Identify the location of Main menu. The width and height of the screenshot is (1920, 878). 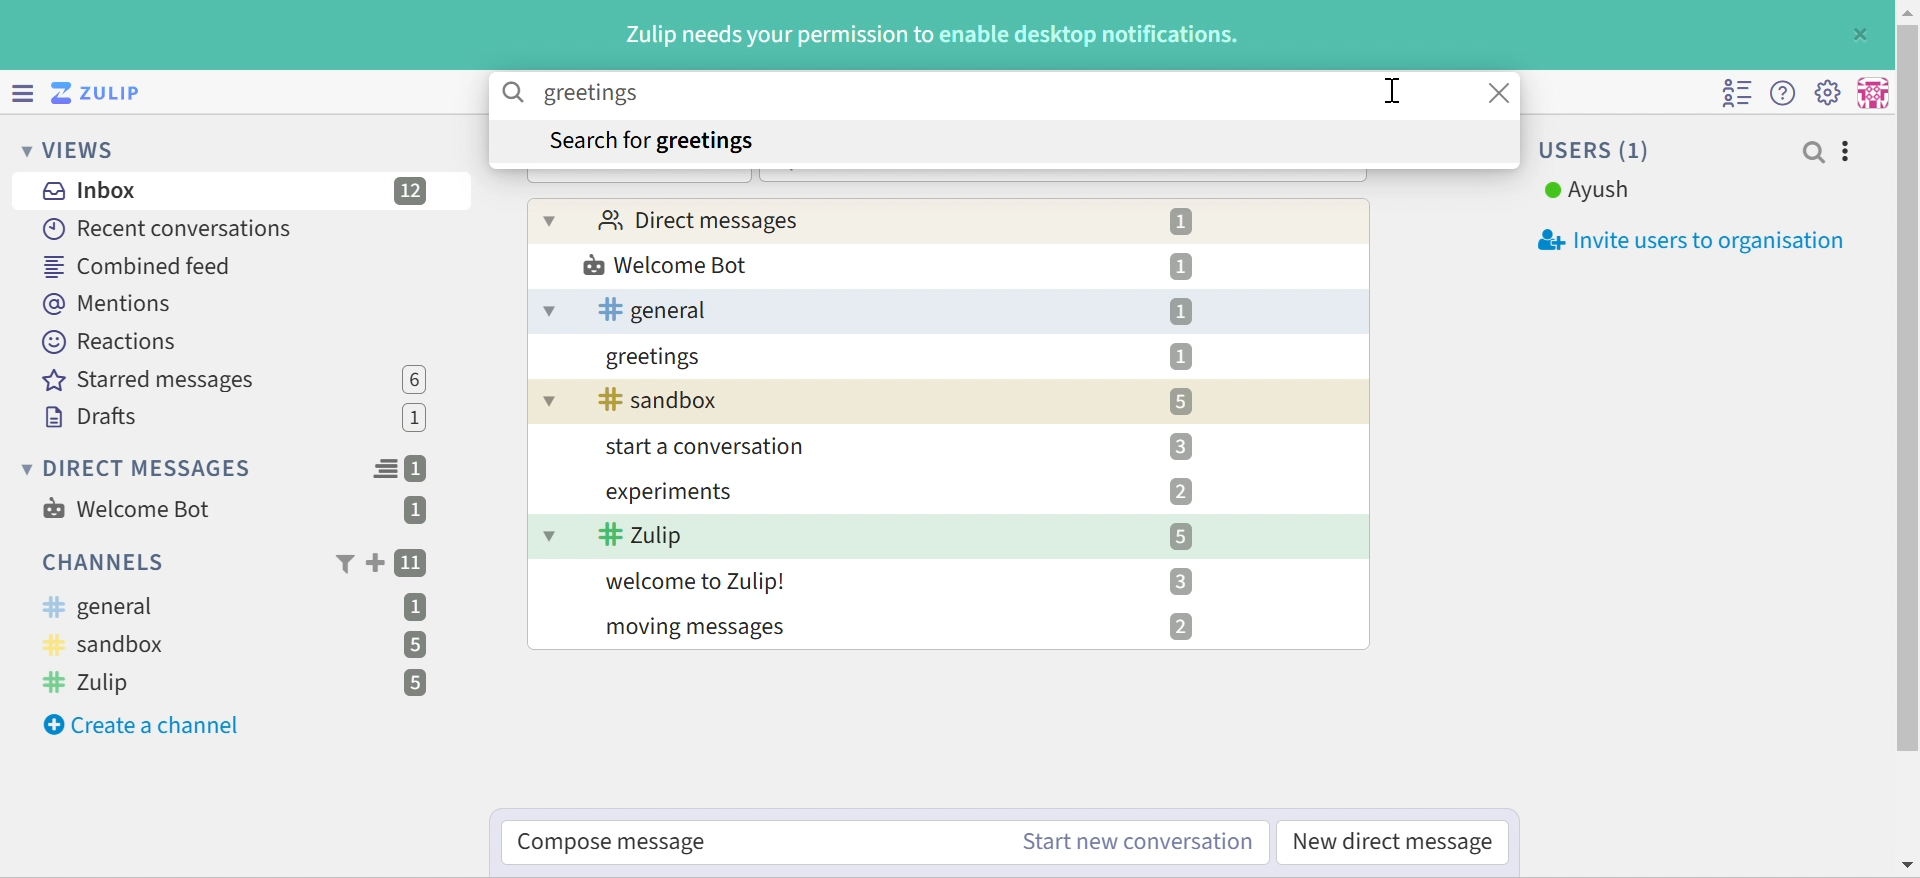
(1831, 92).